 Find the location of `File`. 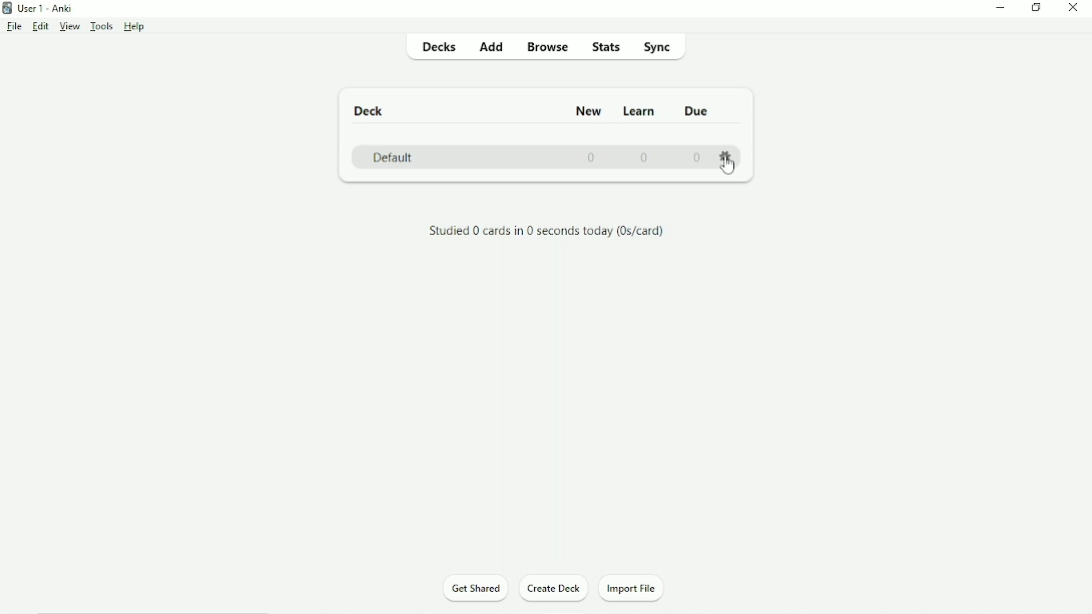

File is located at coordinates (16, 27).